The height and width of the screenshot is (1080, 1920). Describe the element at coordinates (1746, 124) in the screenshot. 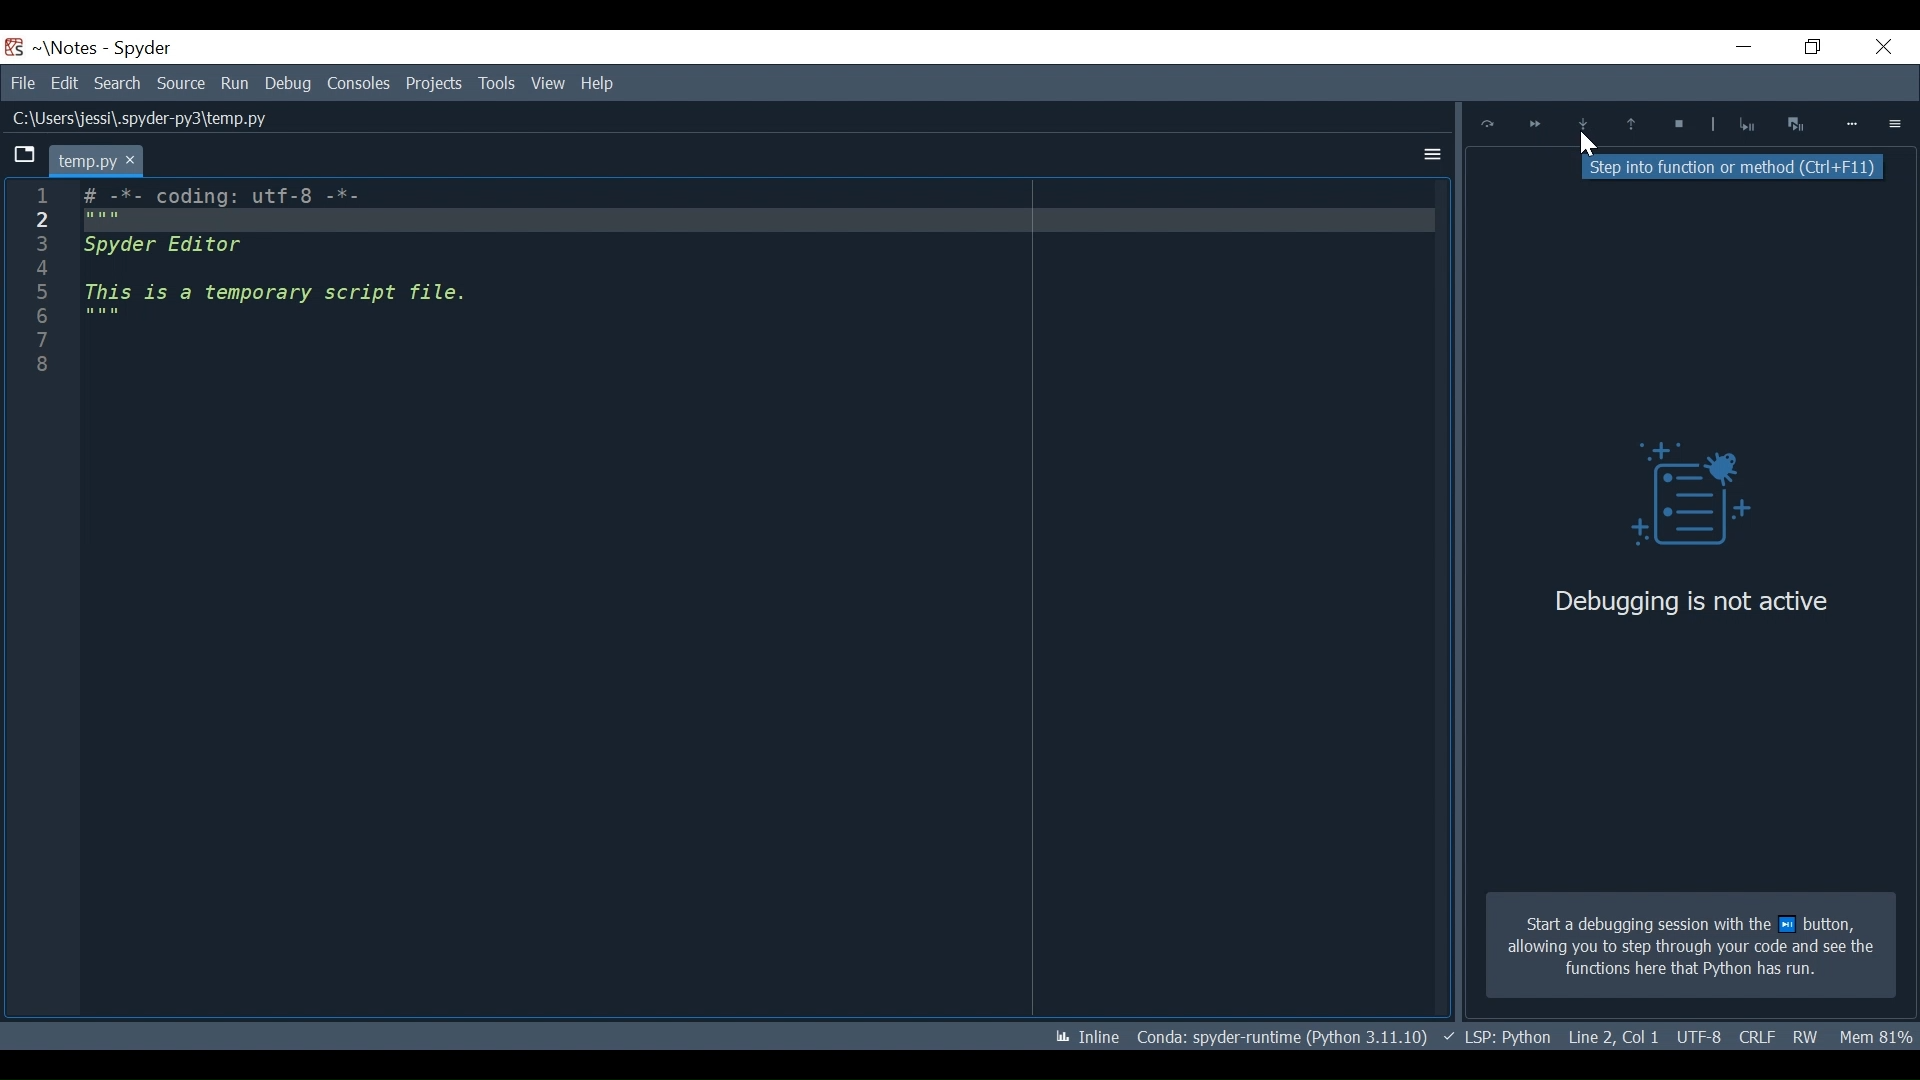

I see `Stop Debugging` at that location.